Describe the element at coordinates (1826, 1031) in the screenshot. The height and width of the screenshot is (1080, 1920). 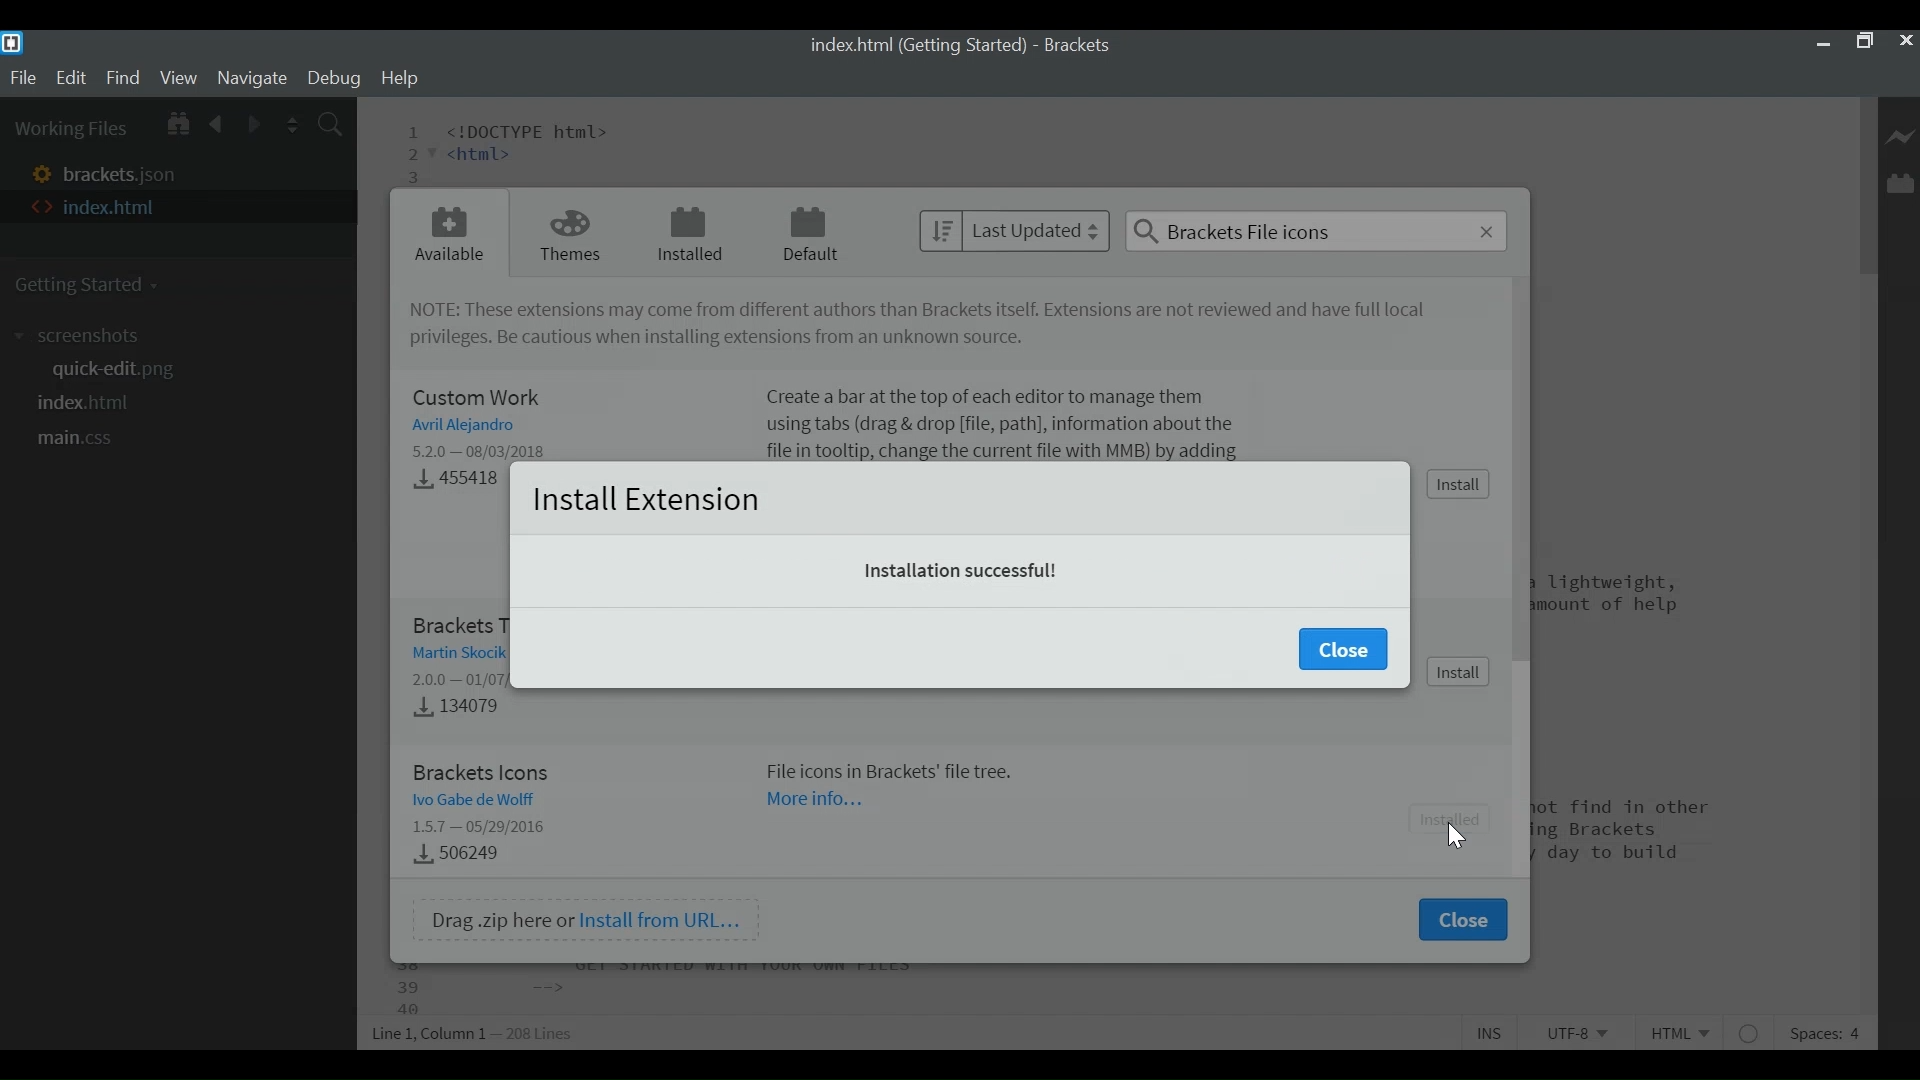
I see `Spaces` at that location.